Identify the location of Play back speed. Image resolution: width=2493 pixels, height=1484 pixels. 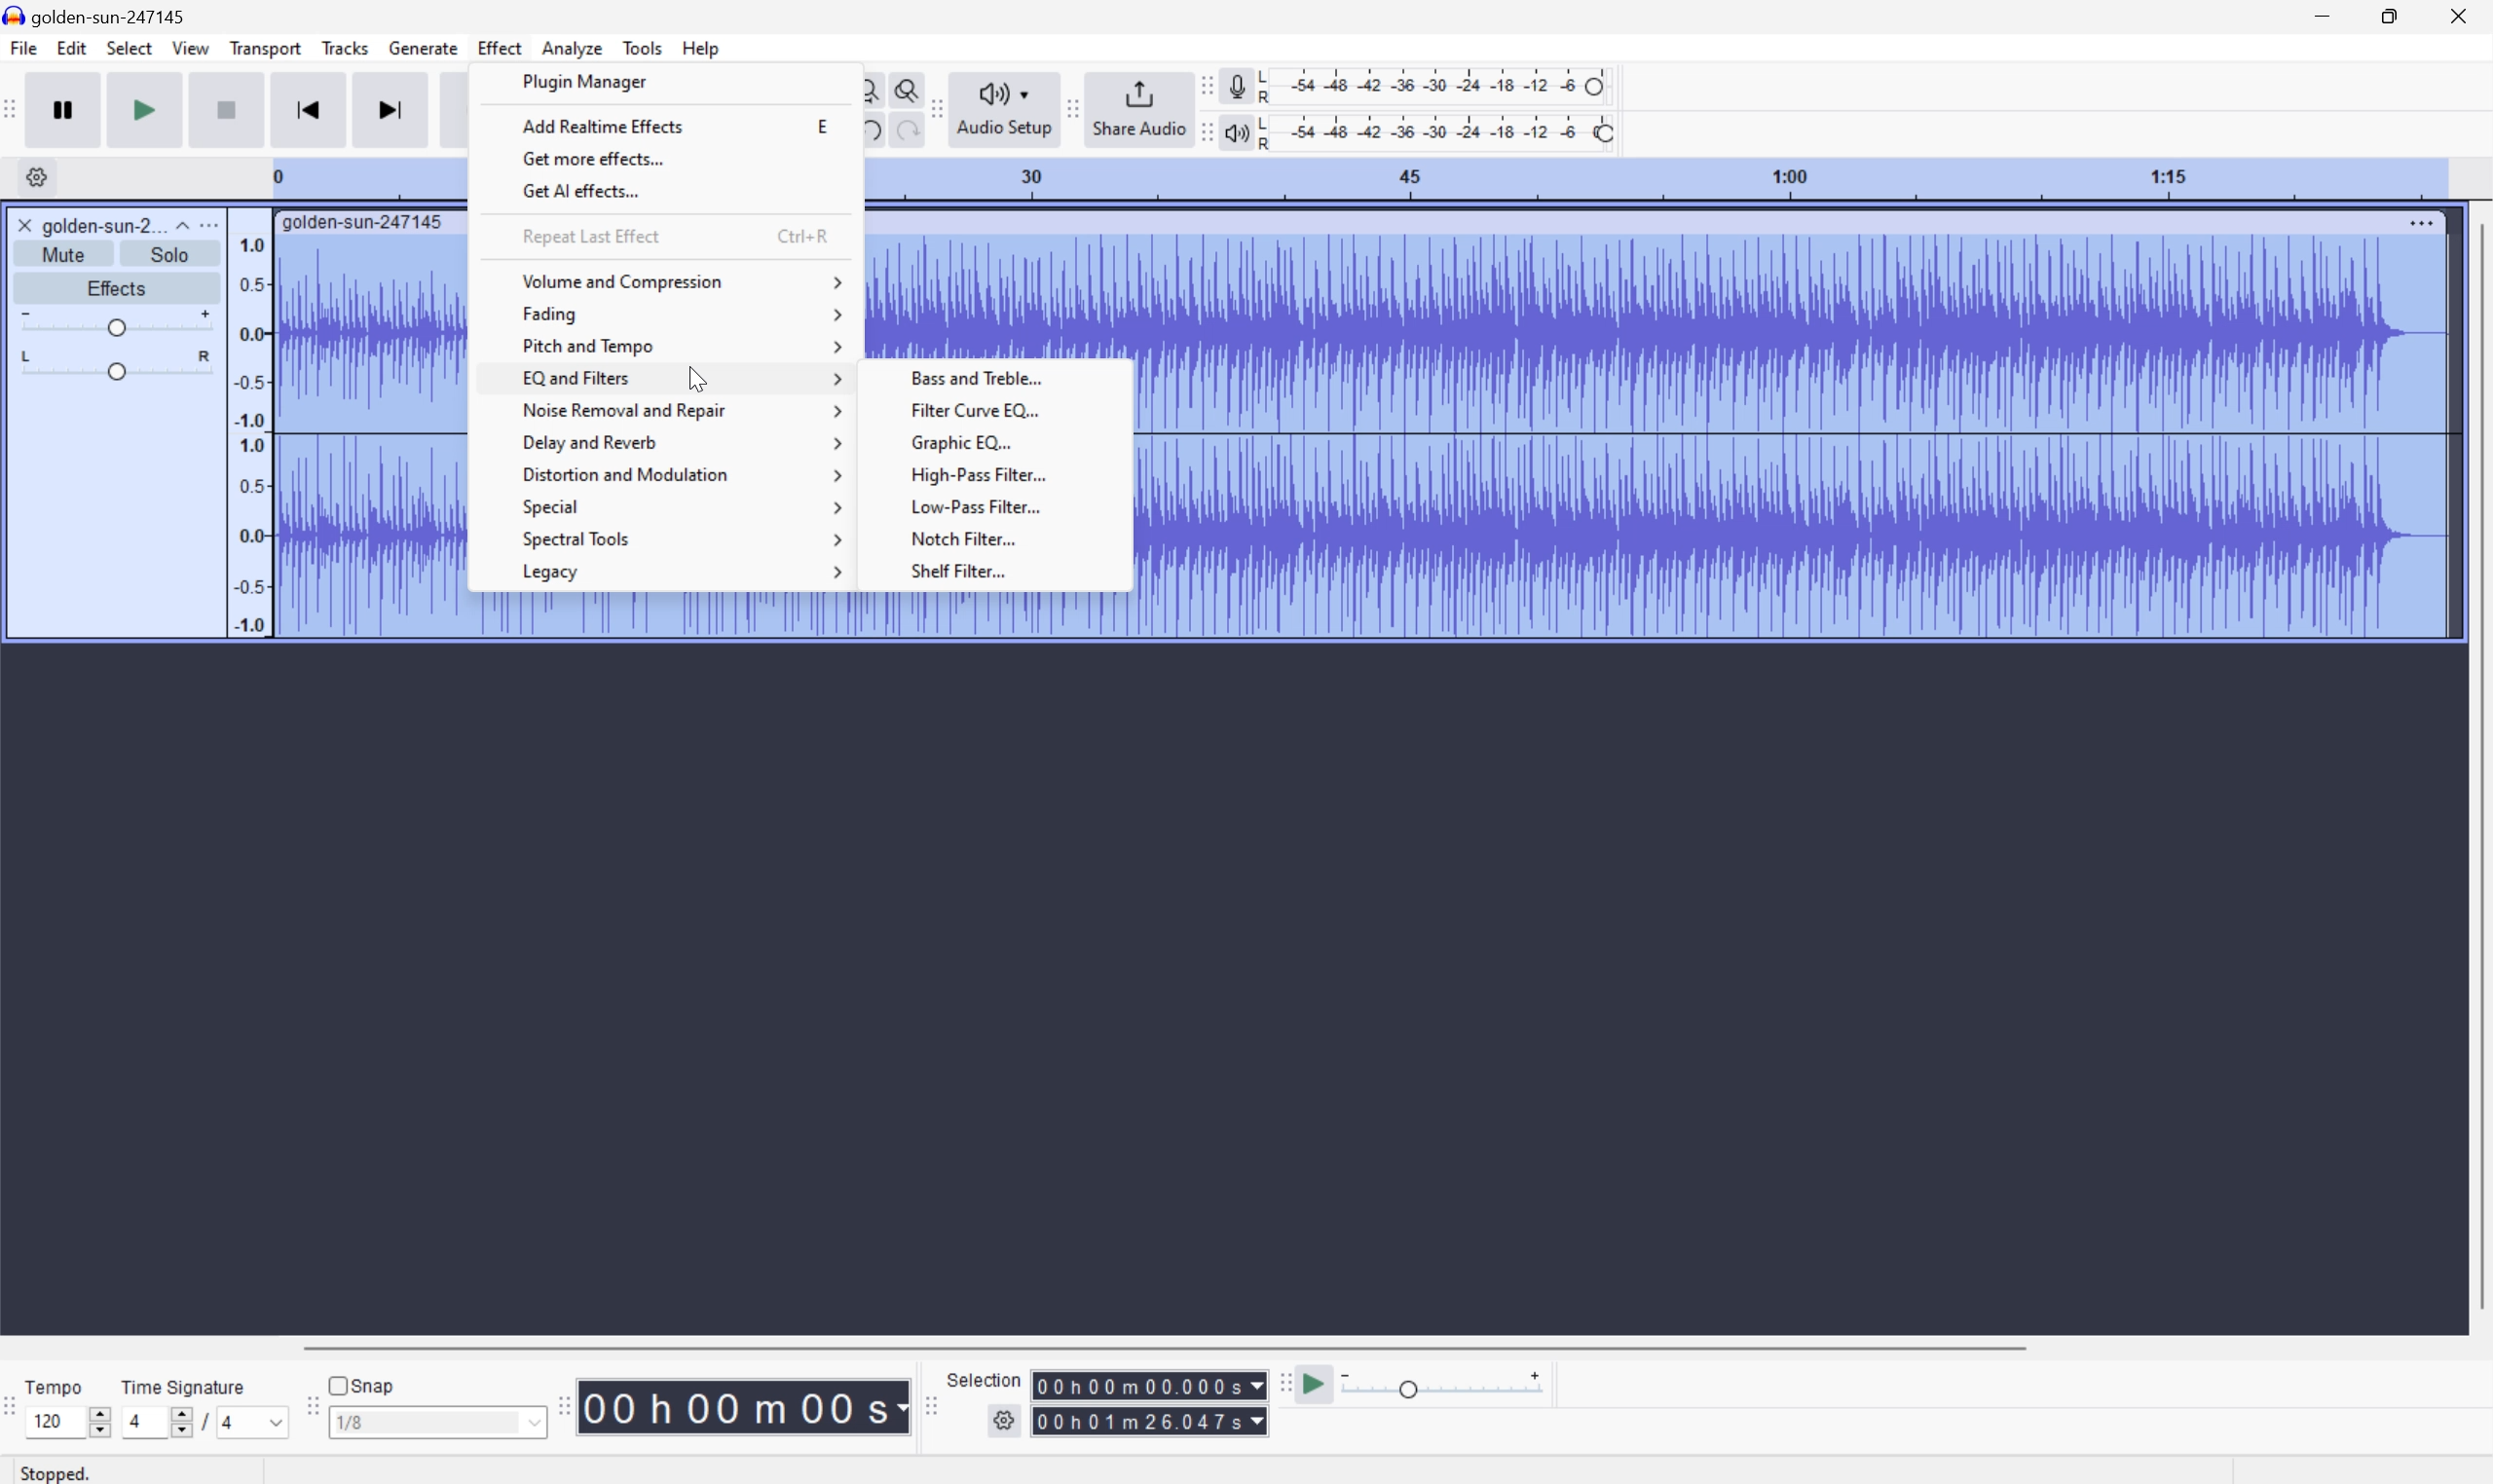
(1449, 1384).